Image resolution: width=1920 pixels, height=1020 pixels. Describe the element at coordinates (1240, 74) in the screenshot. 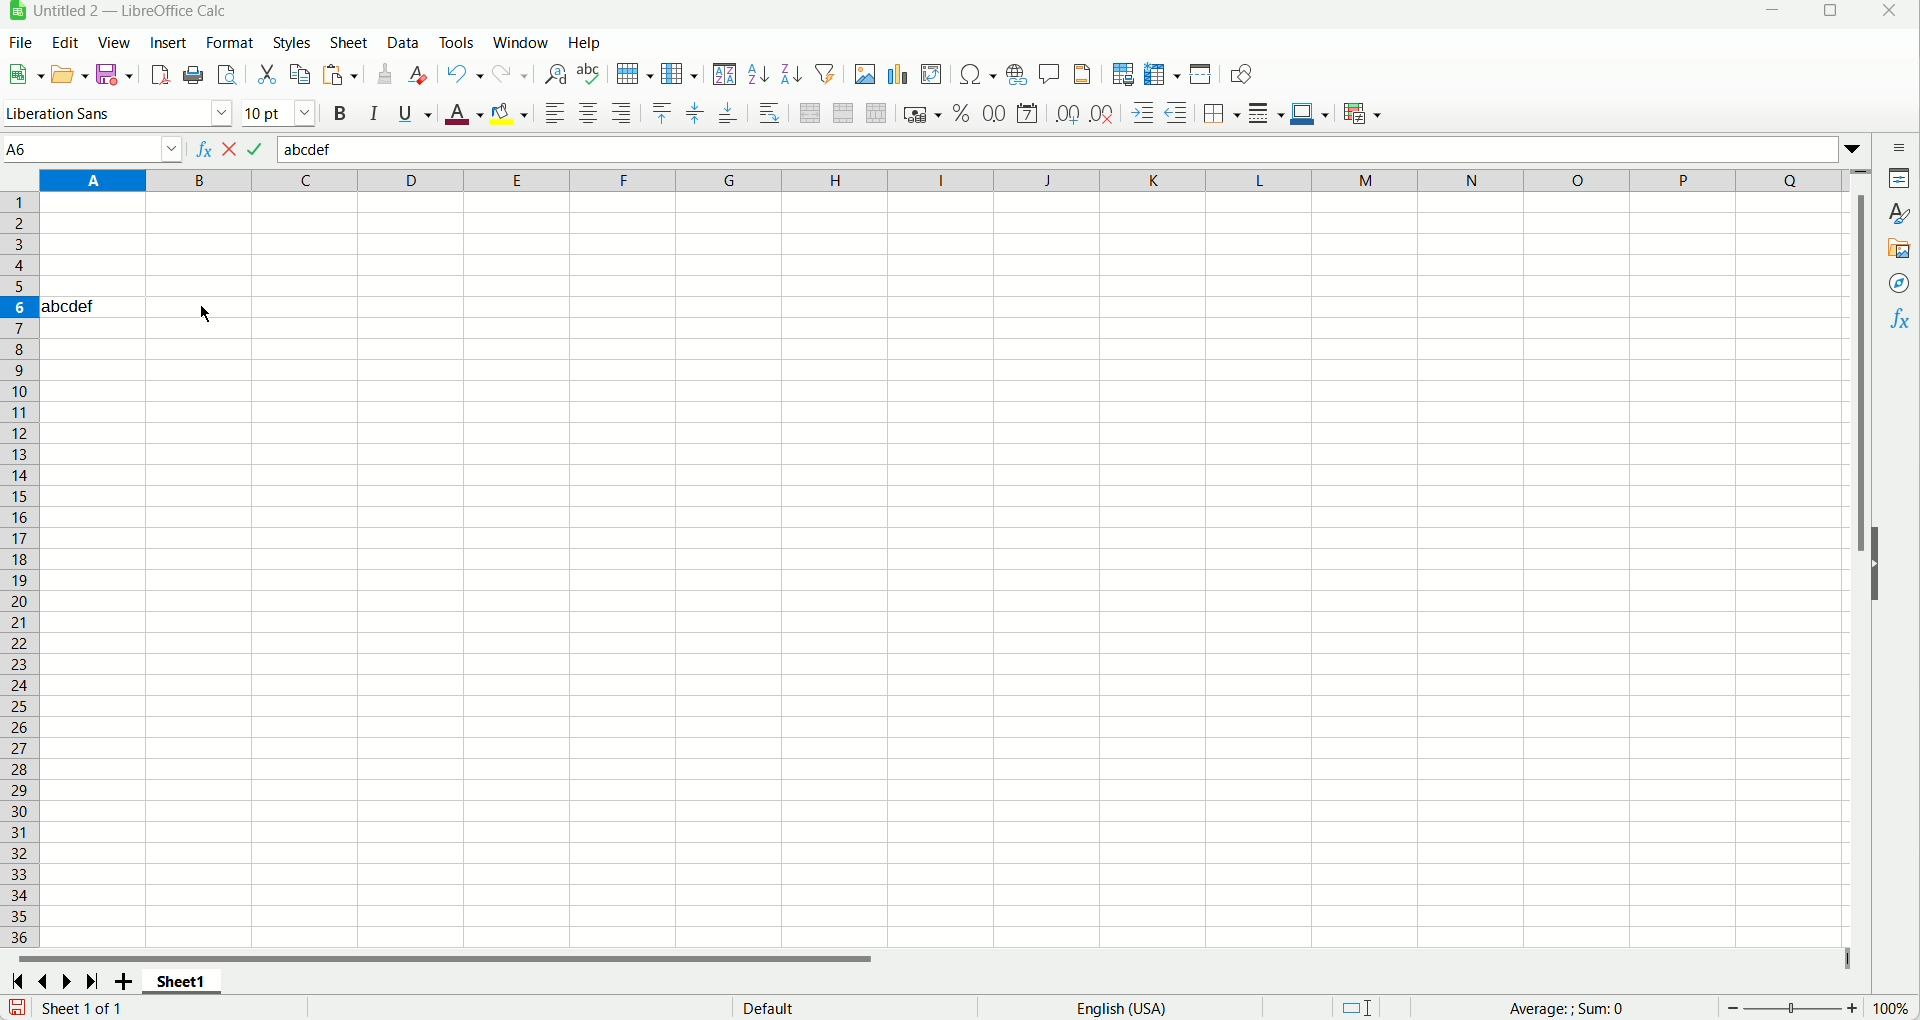

I see `draw function` at that location.